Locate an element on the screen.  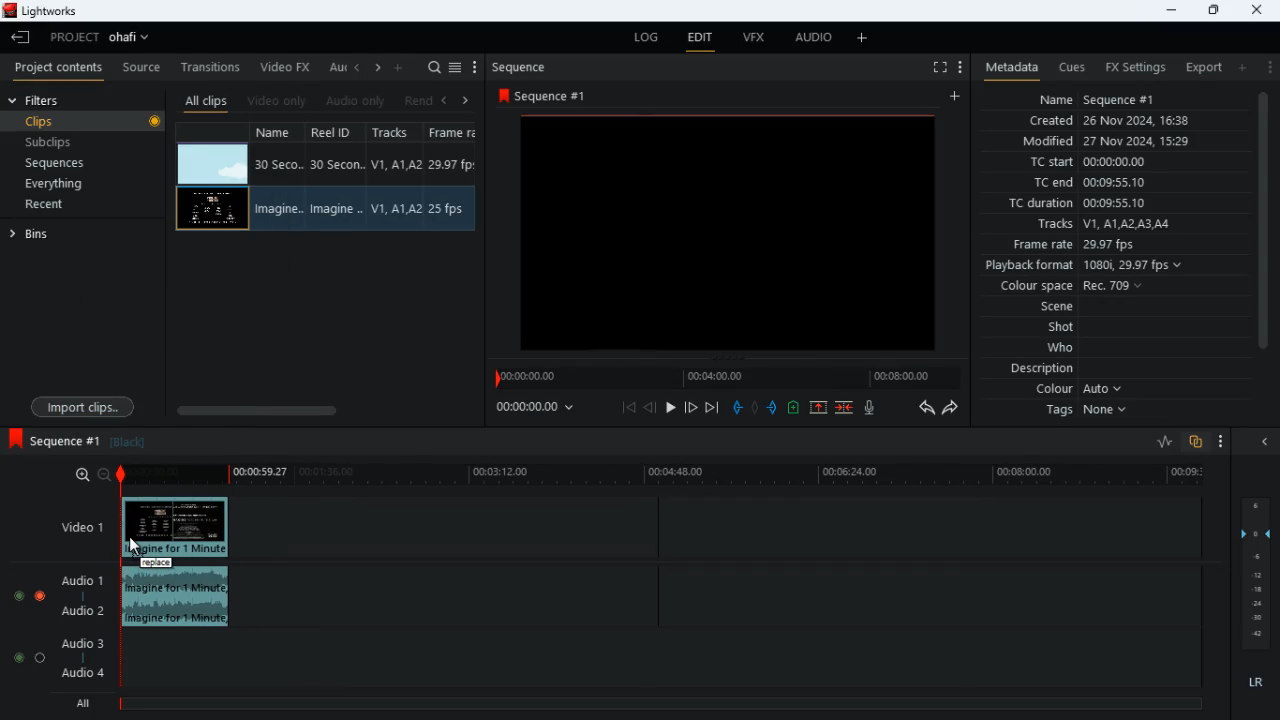
front is located at coordinates (692, 407).